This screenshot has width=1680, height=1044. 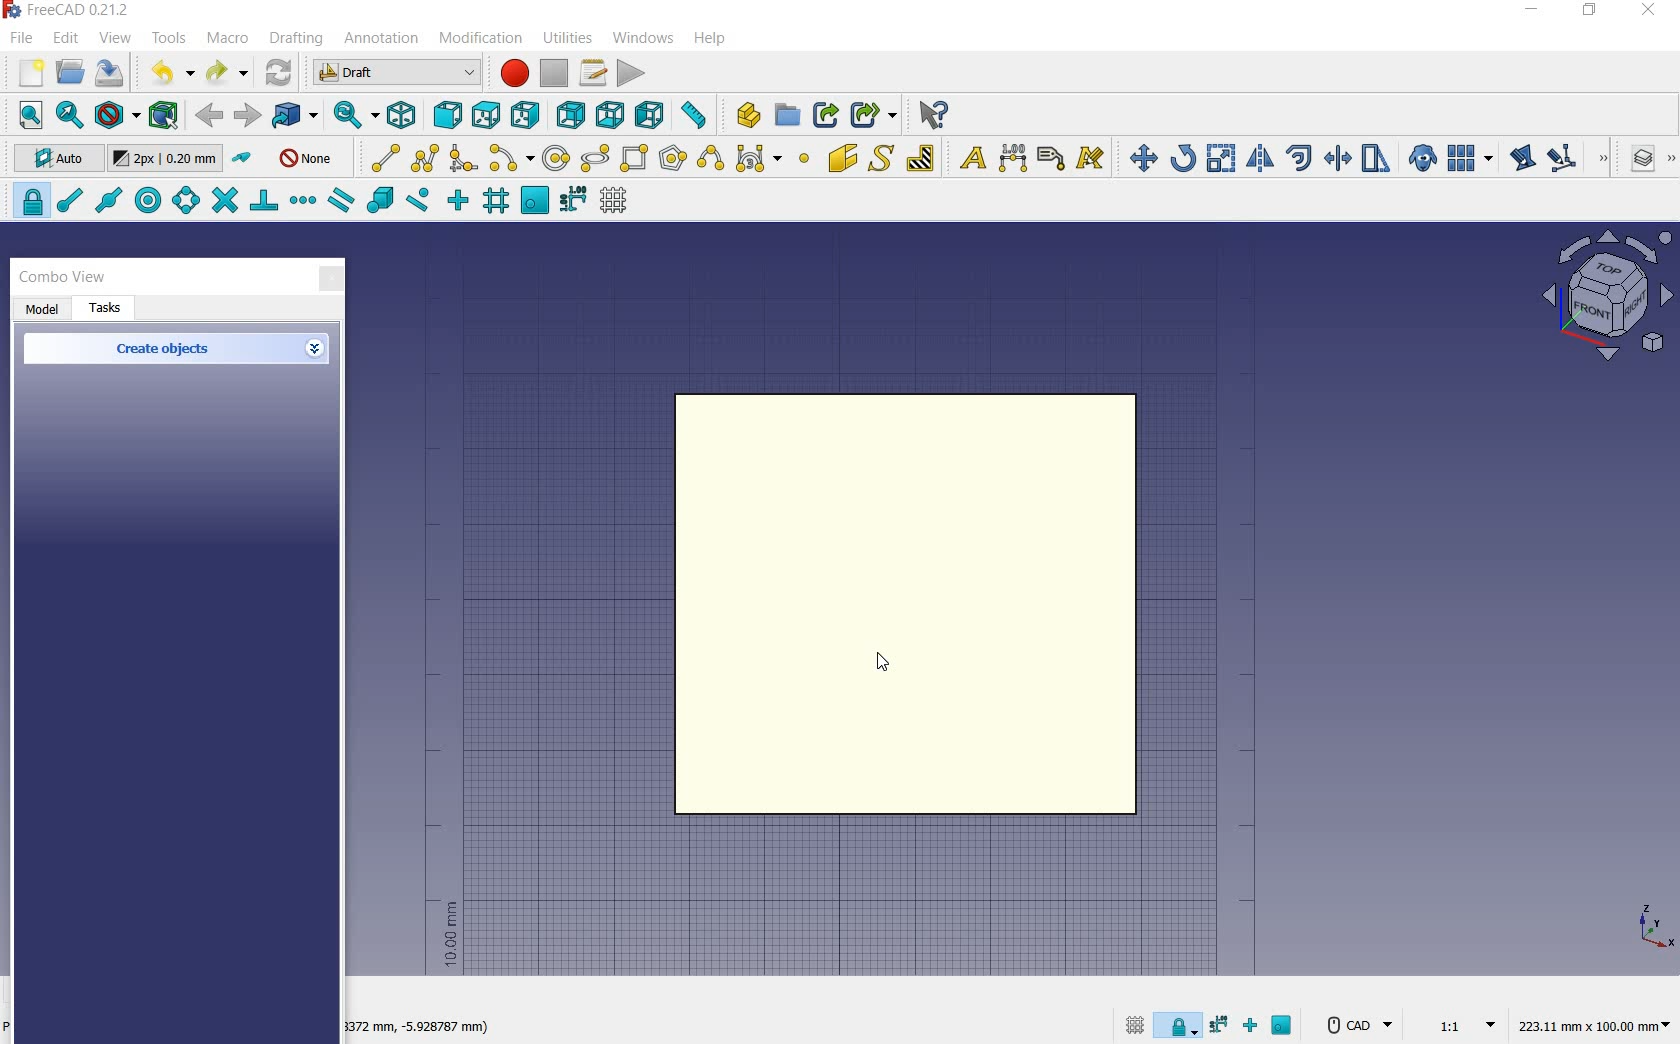 I want to click on scale, so click(x=1221, y=160).